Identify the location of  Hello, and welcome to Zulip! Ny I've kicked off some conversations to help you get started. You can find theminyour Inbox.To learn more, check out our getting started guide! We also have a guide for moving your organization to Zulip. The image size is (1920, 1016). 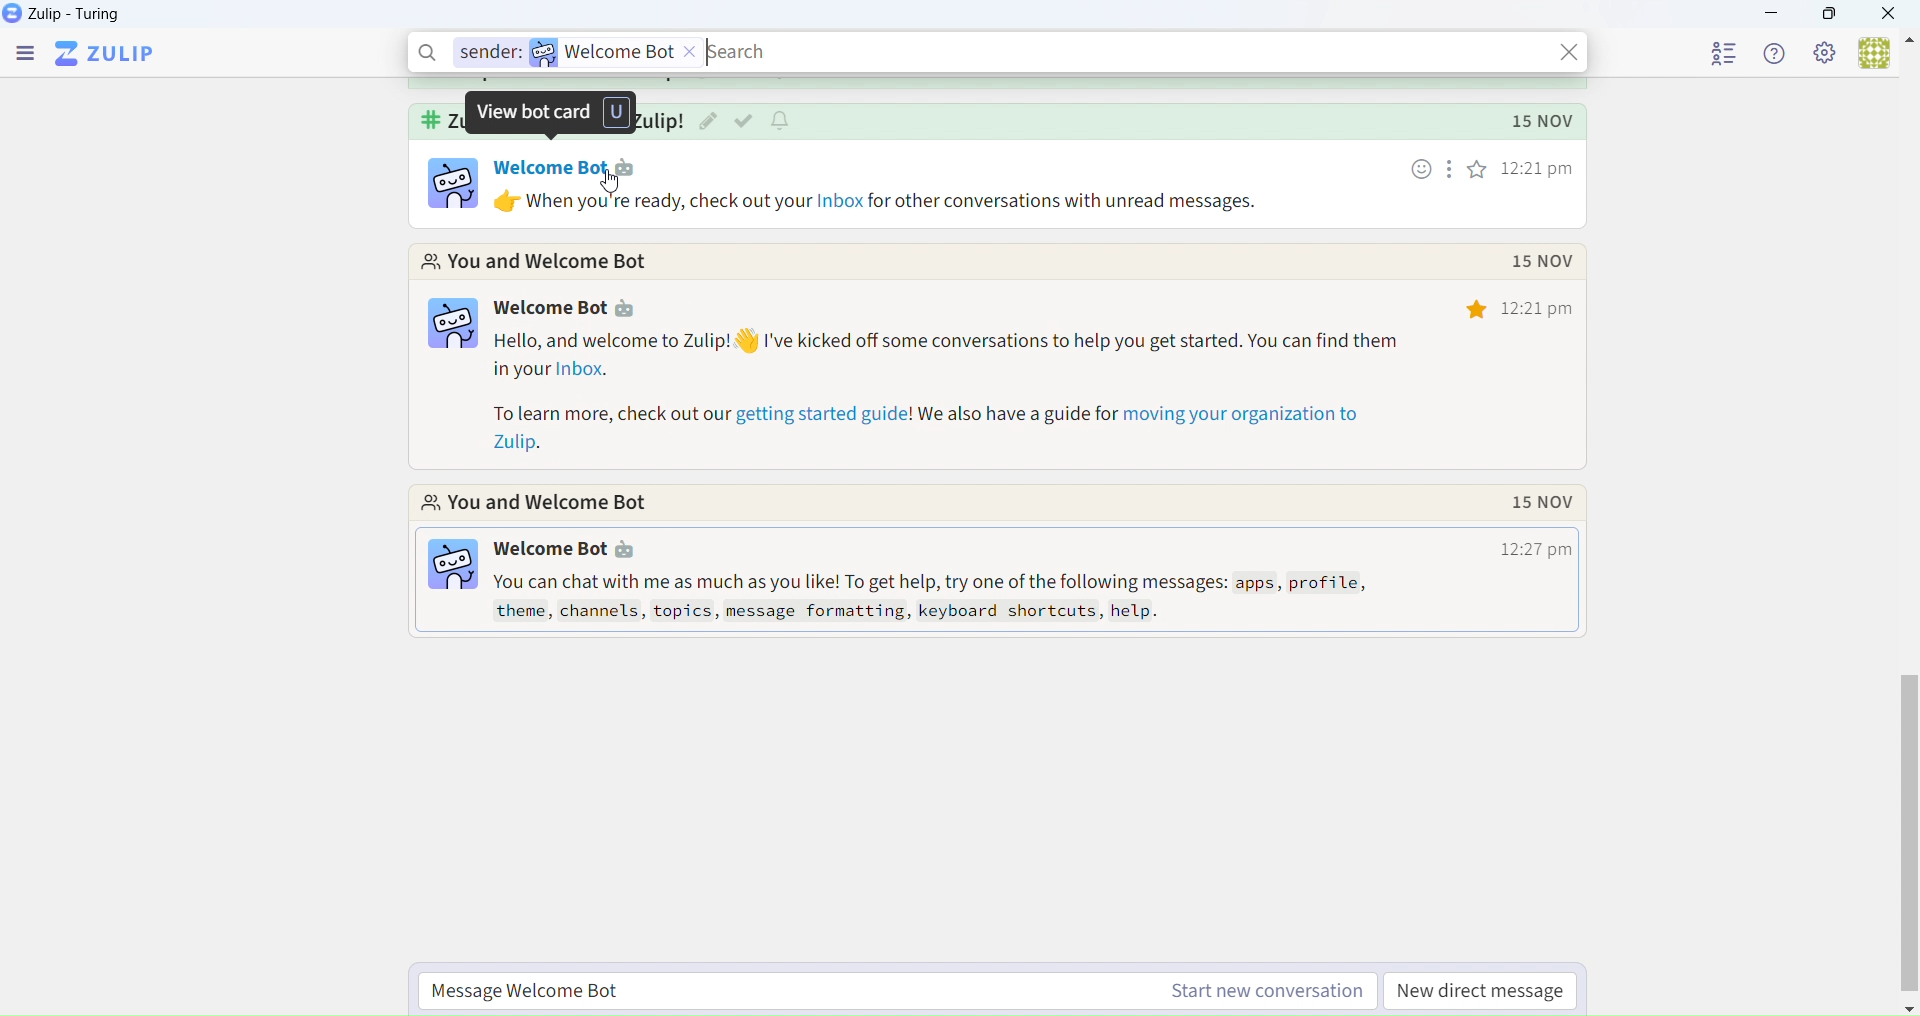
(957, 397).